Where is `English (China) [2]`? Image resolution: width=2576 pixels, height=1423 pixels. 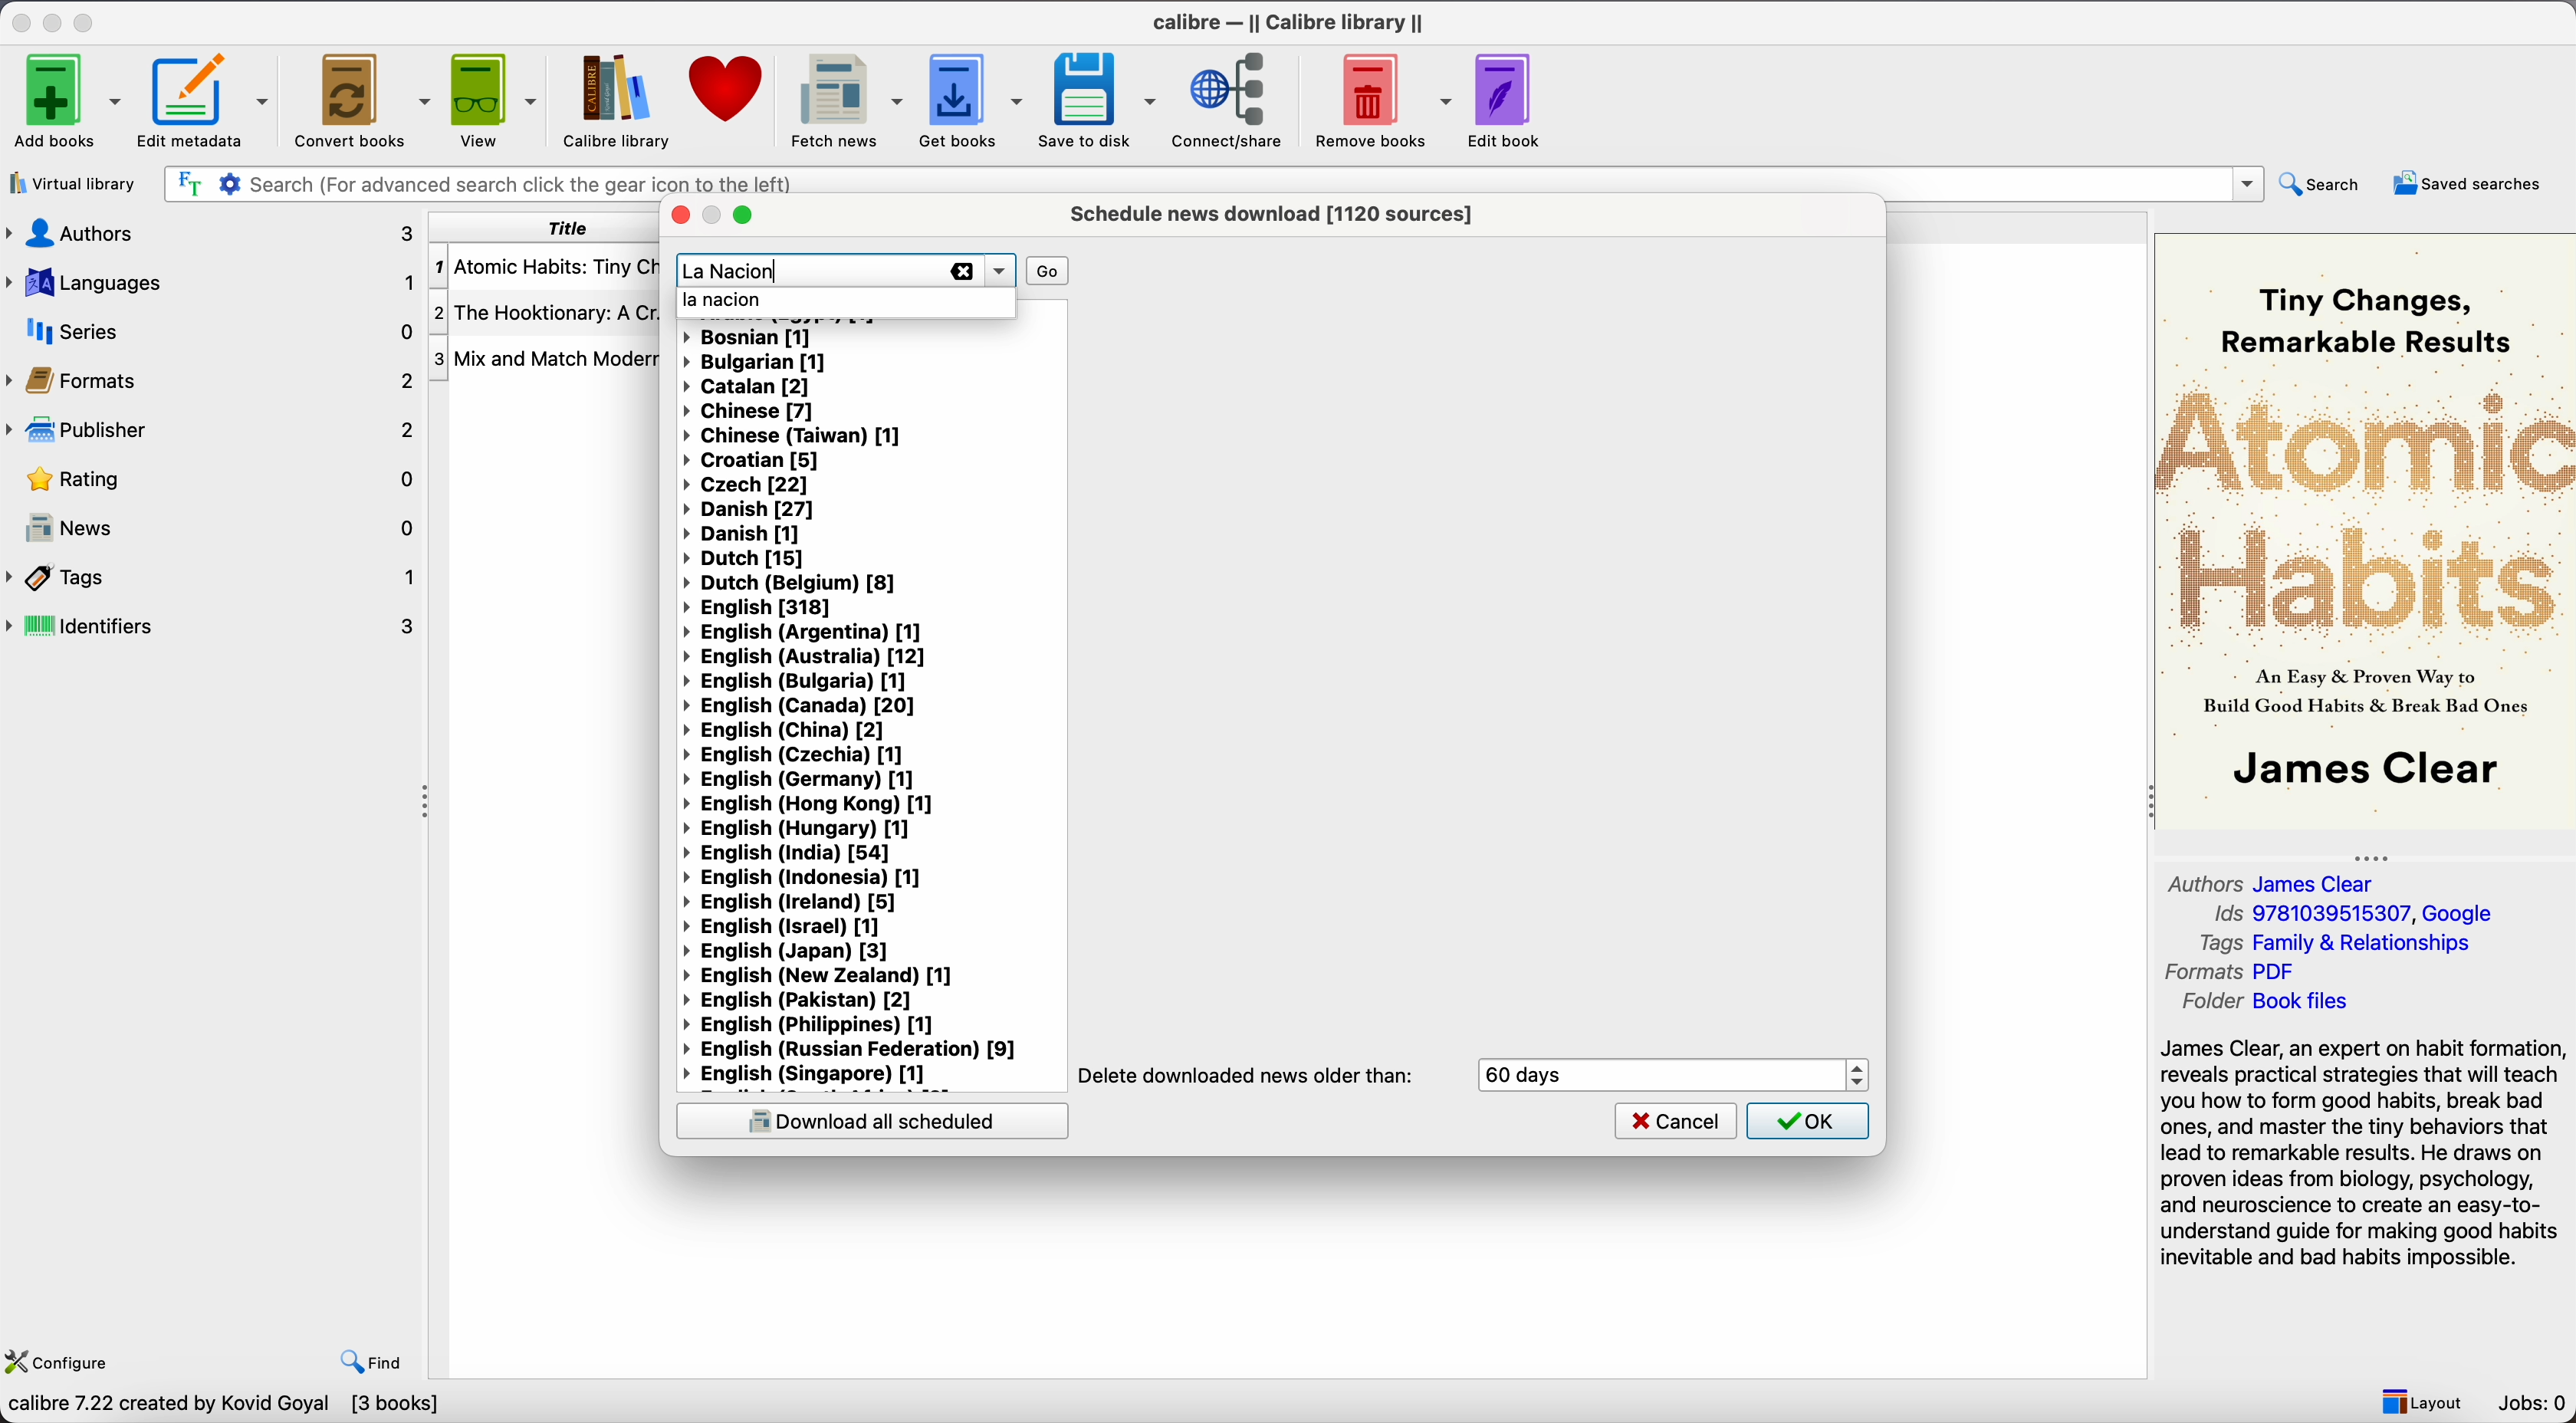 English (China) [2] is located at coordinates (784, 731).